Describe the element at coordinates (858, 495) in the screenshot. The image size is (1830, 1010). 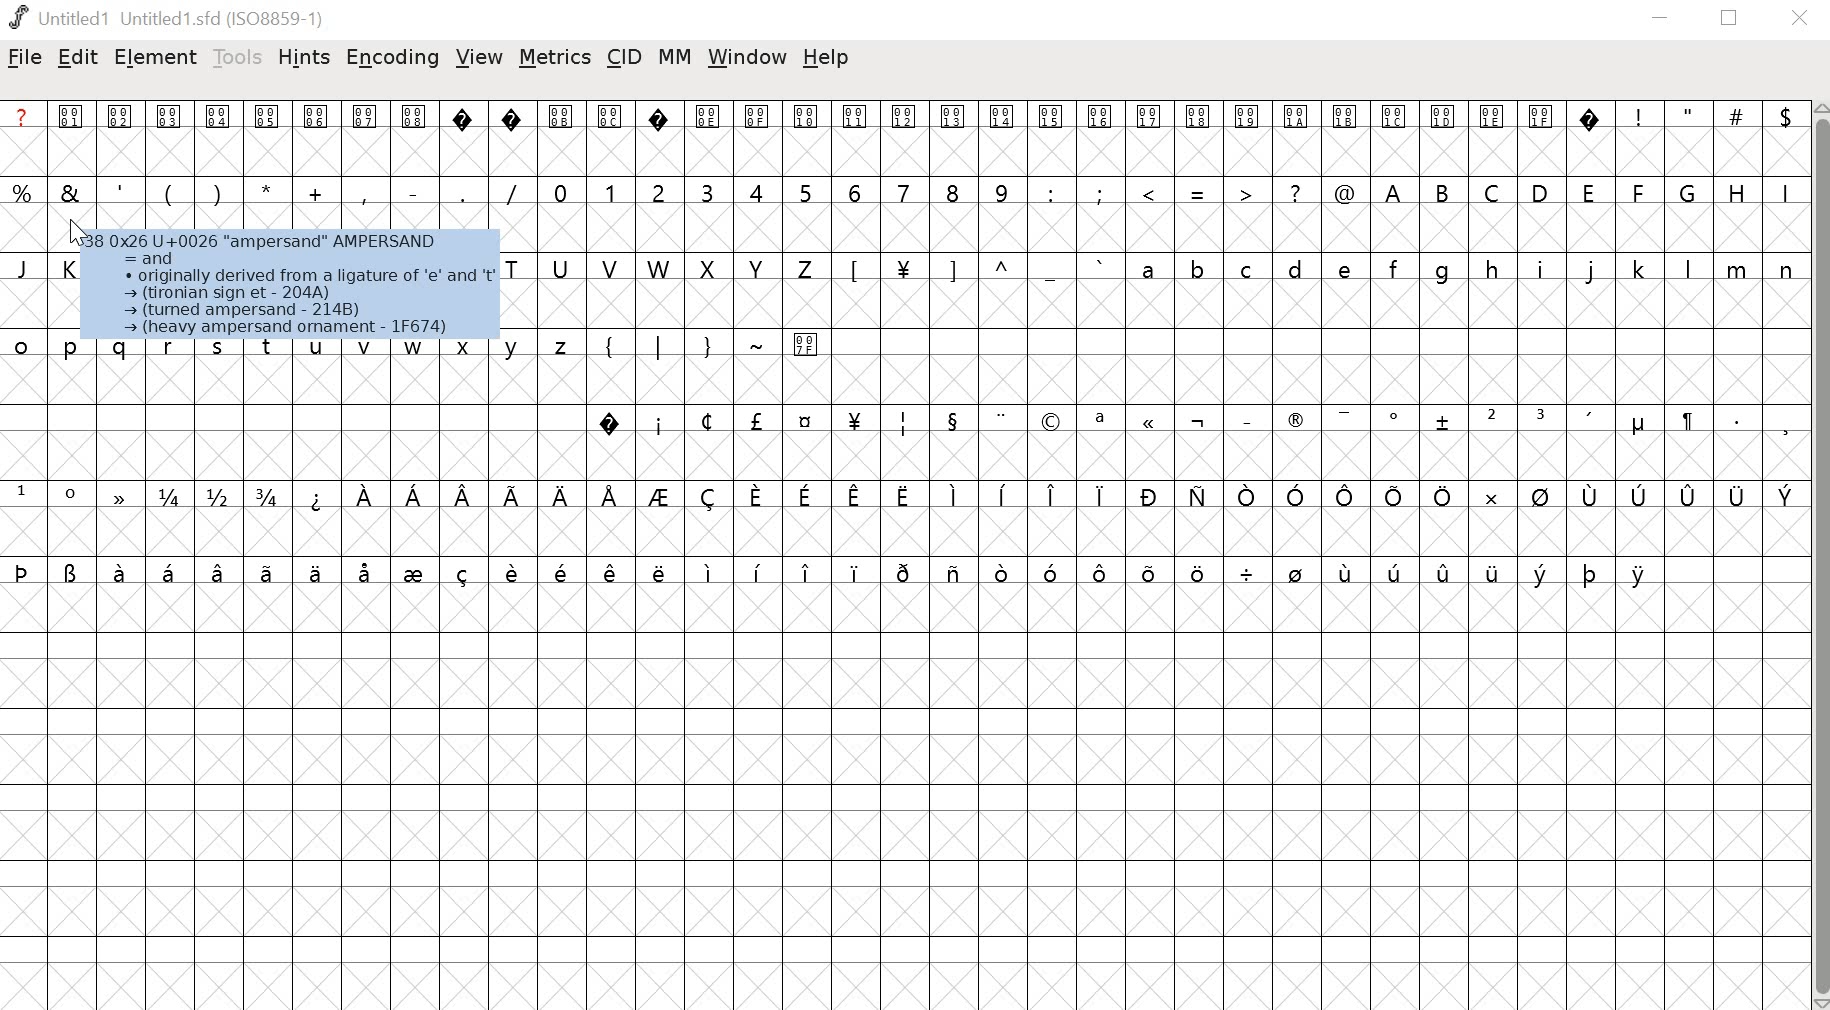
I see `symbol` at that location.